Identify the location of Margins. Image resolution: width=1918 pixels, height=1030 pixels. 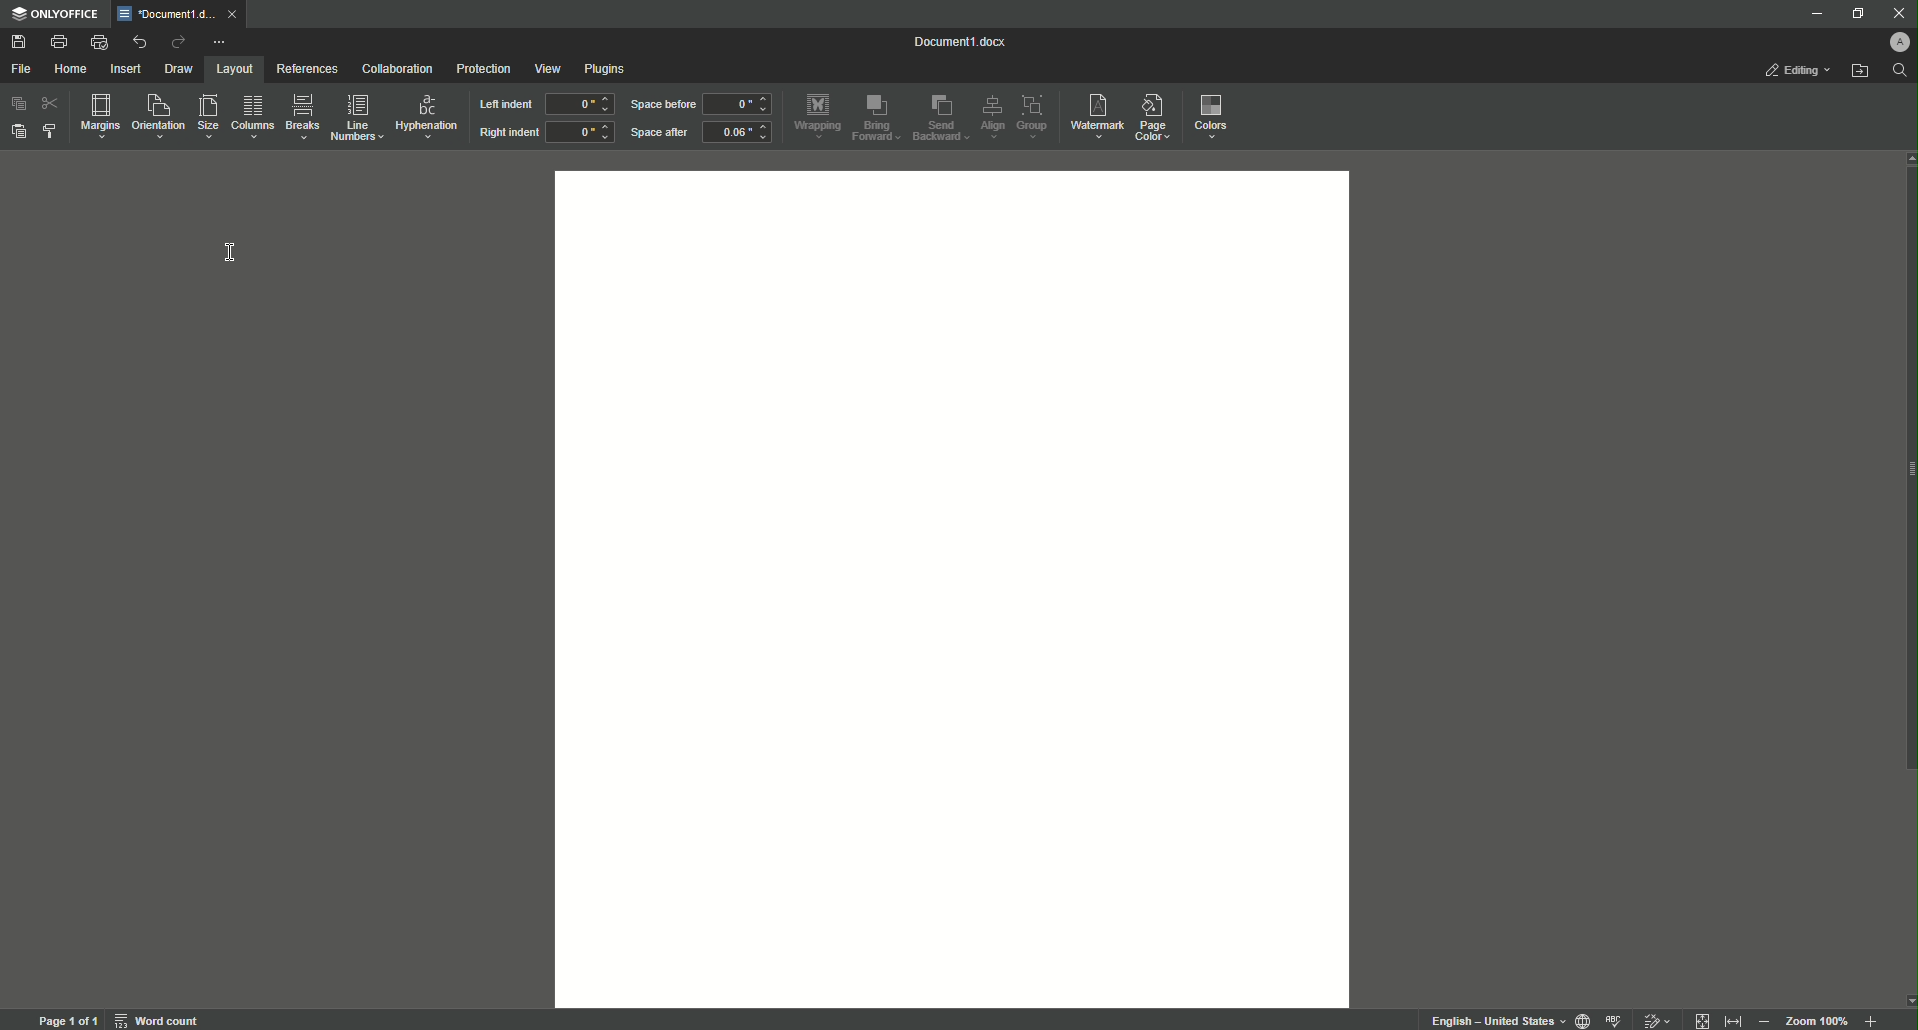
(98, 117).